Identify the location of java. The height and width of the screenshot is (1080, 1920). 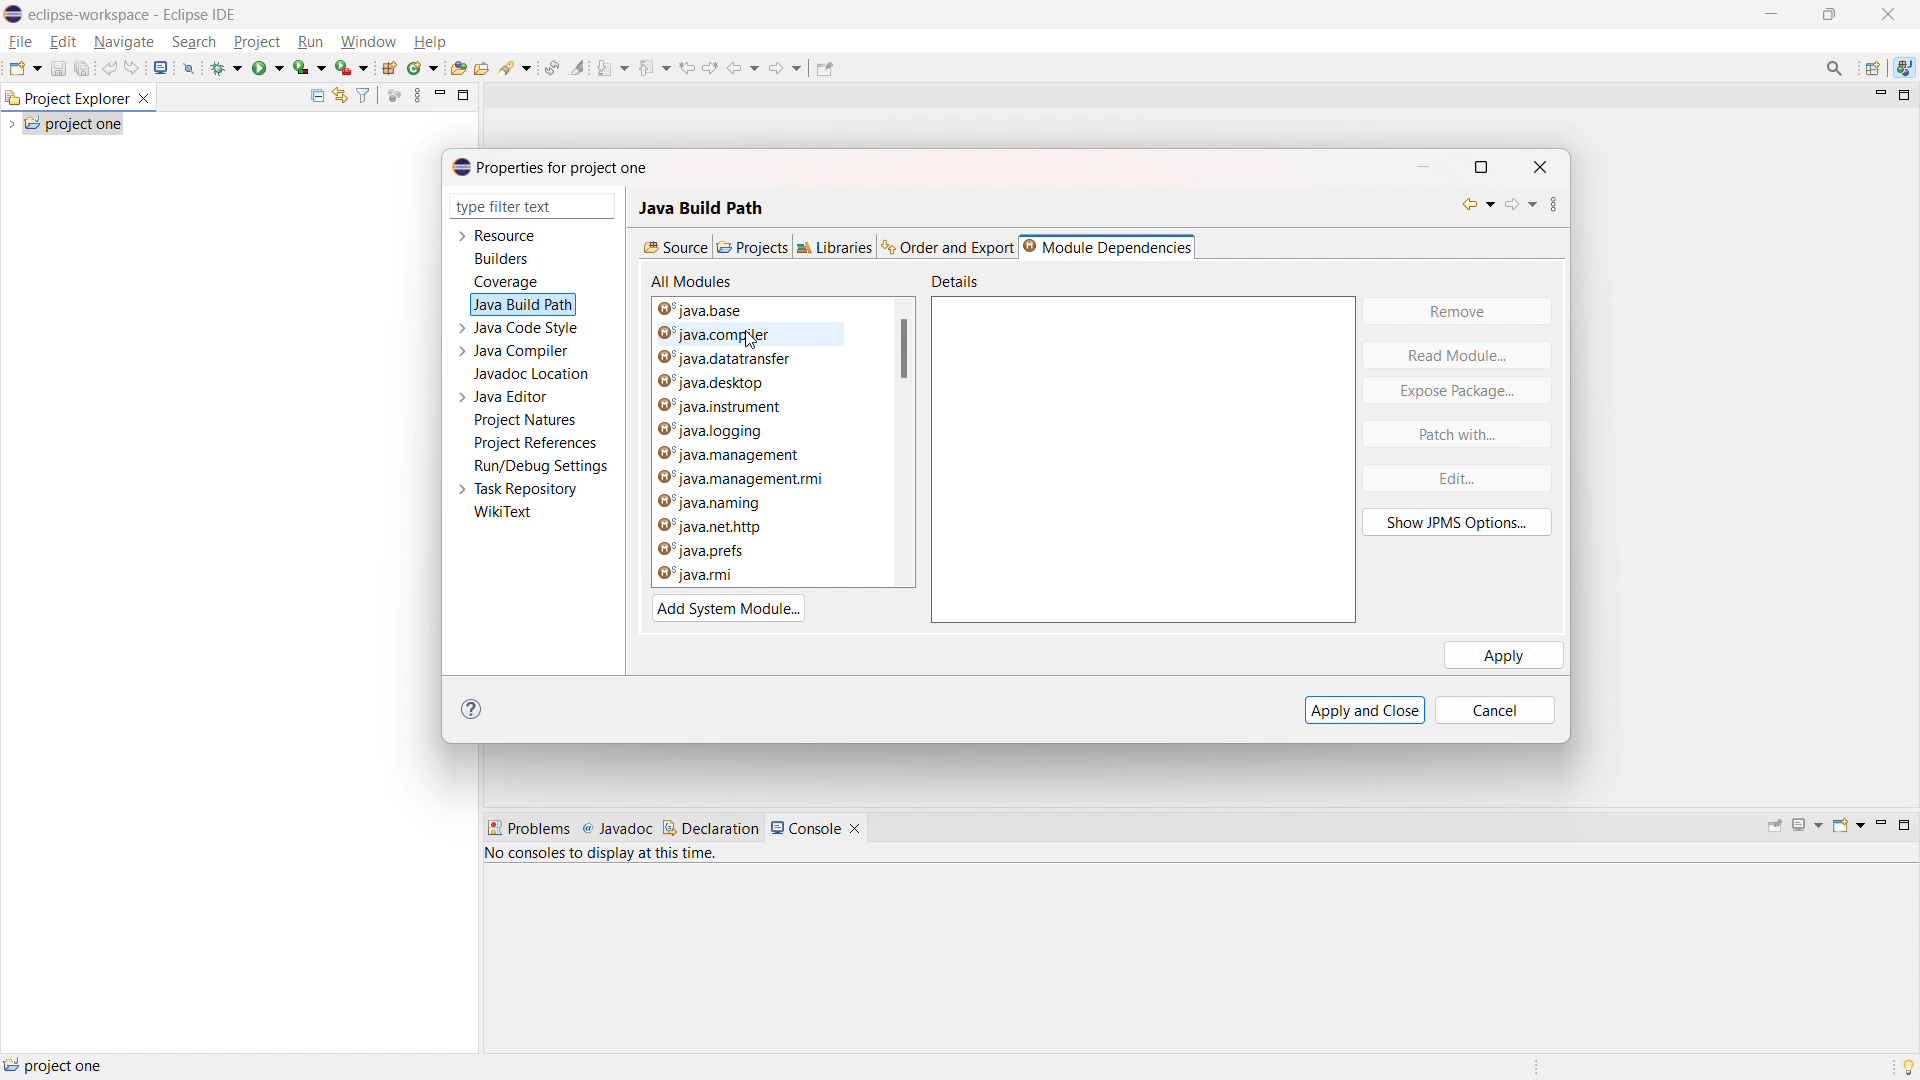
(1904, 68).